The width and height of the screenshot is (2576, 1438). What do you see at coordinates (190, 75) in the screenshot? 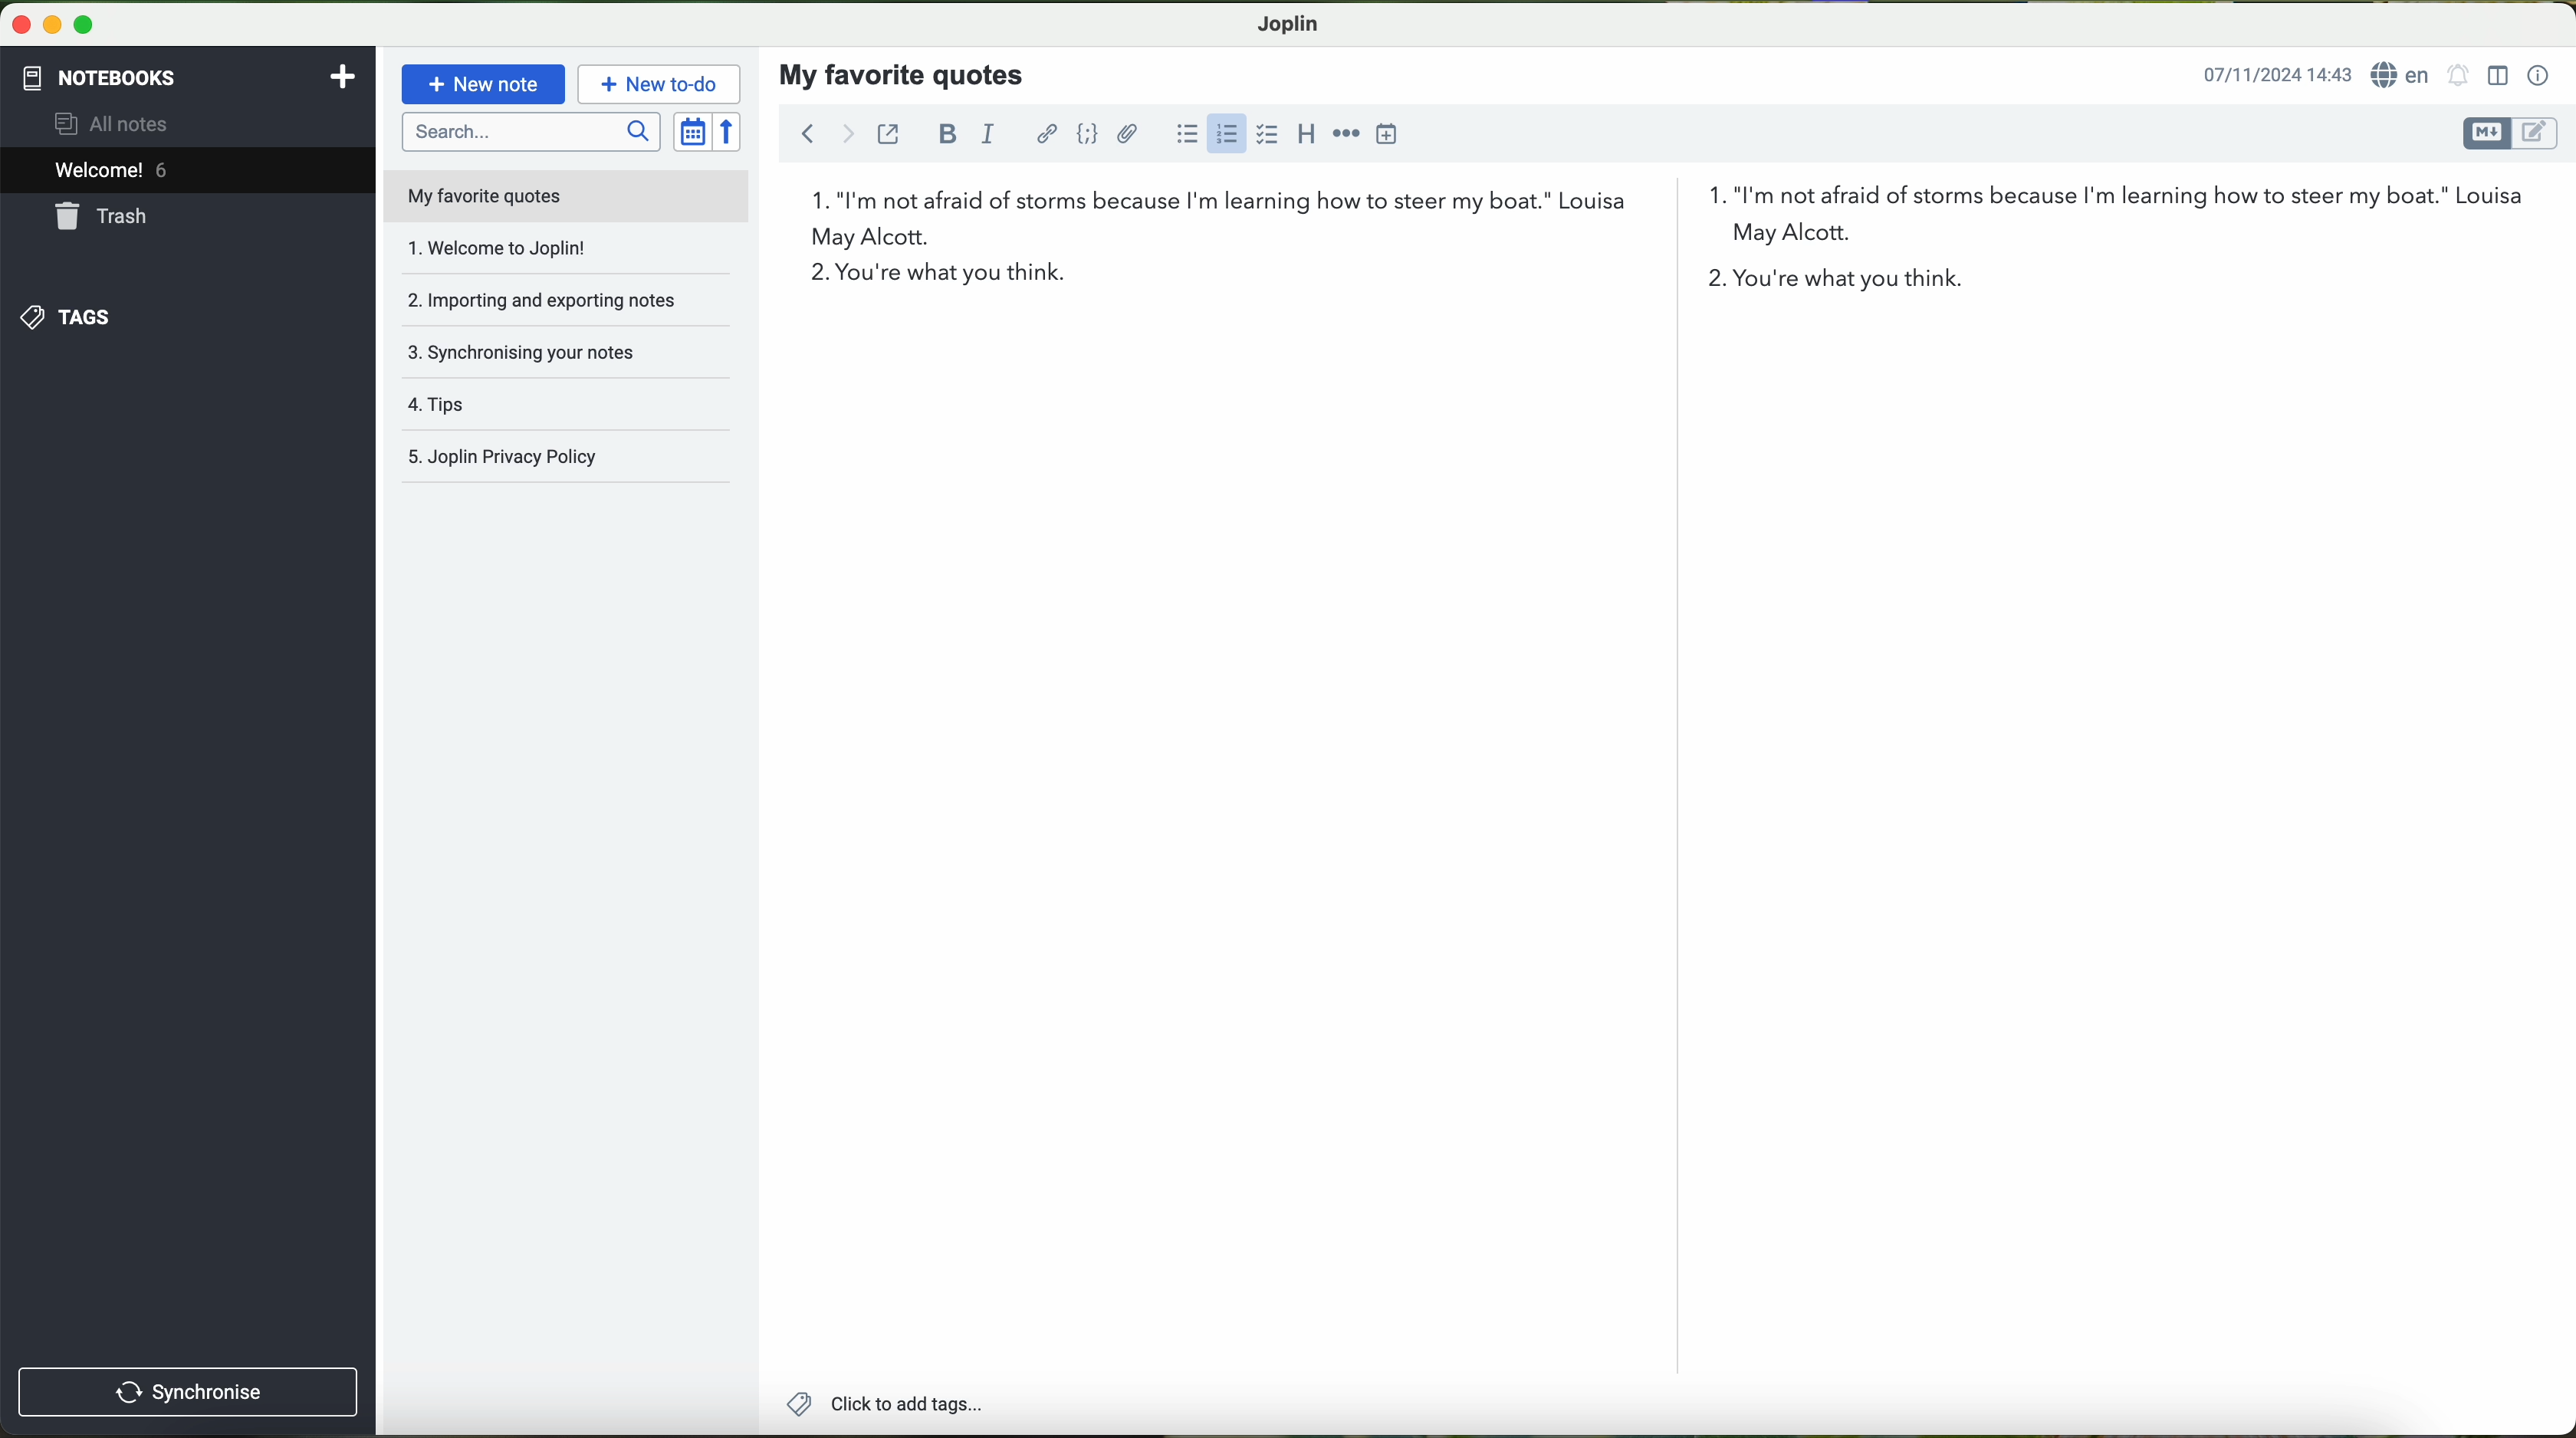
I see `notebooks` at bounding box center [190, 75].